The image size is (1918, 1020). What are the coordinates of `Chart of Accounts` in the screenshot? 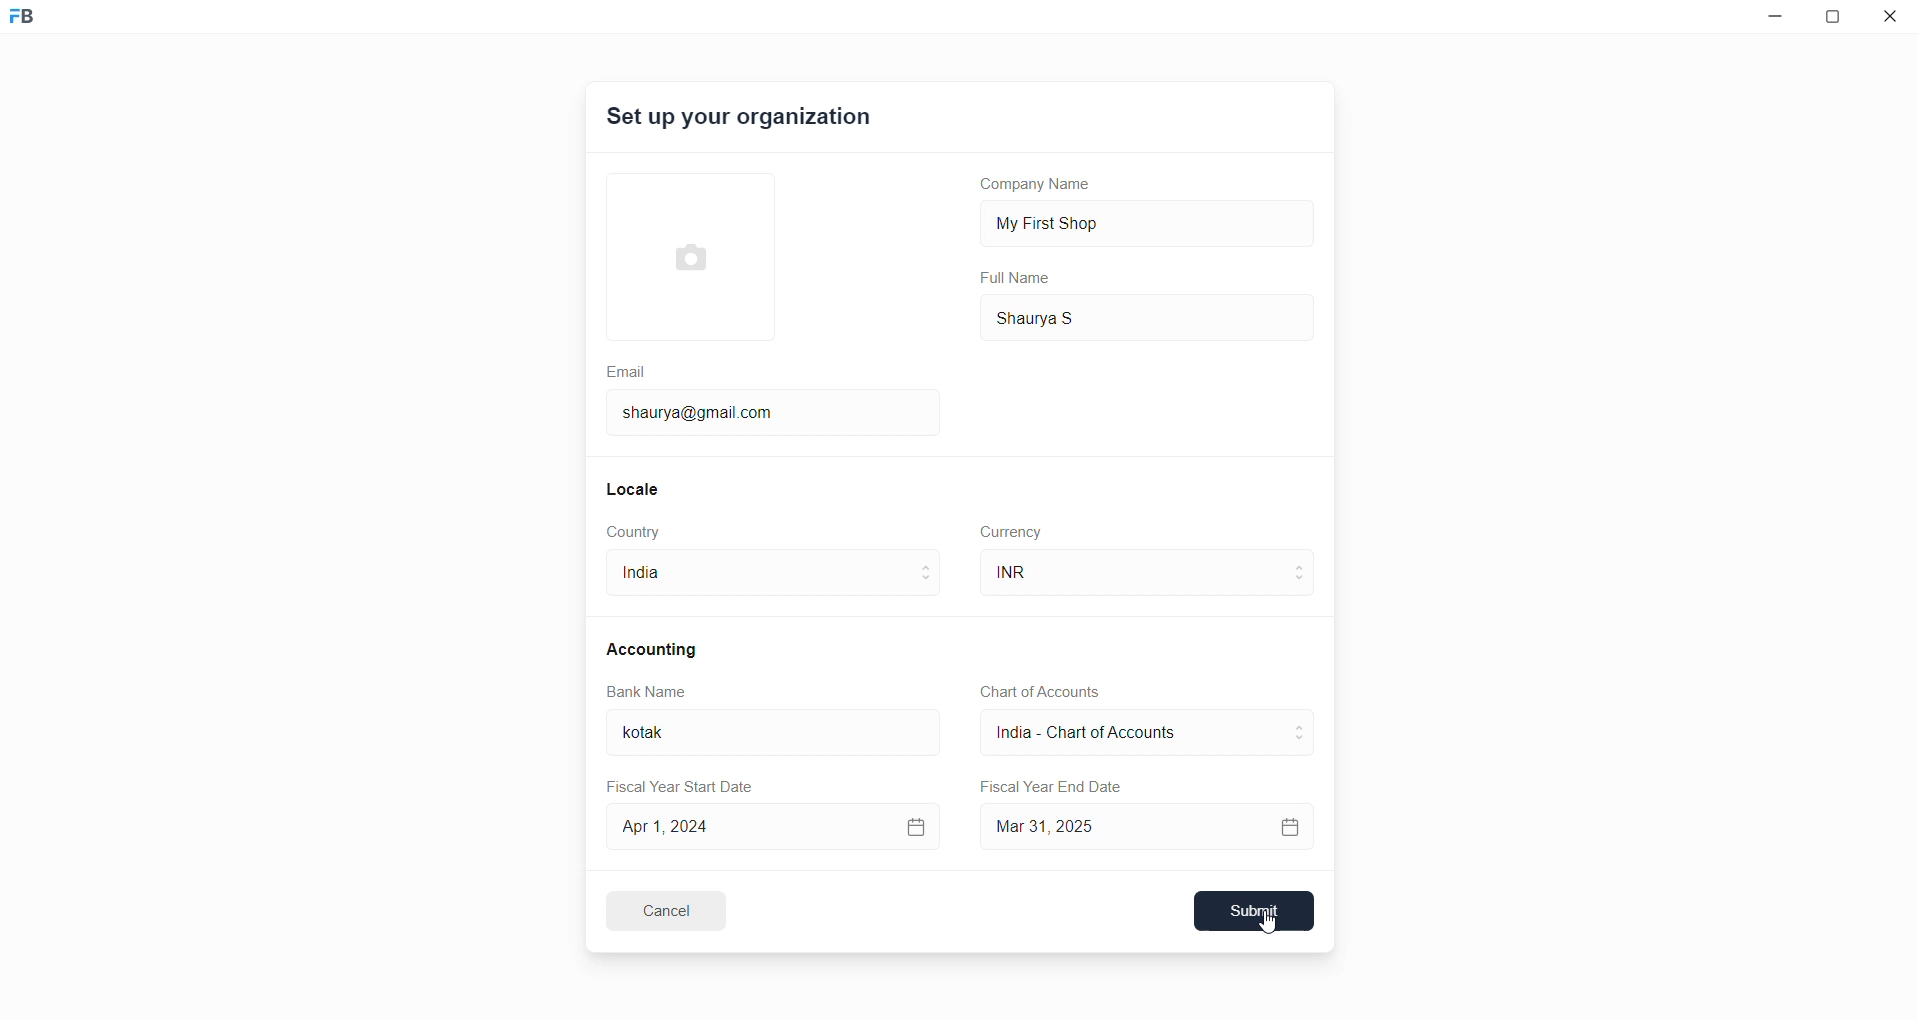 It's located at (1034, 692).